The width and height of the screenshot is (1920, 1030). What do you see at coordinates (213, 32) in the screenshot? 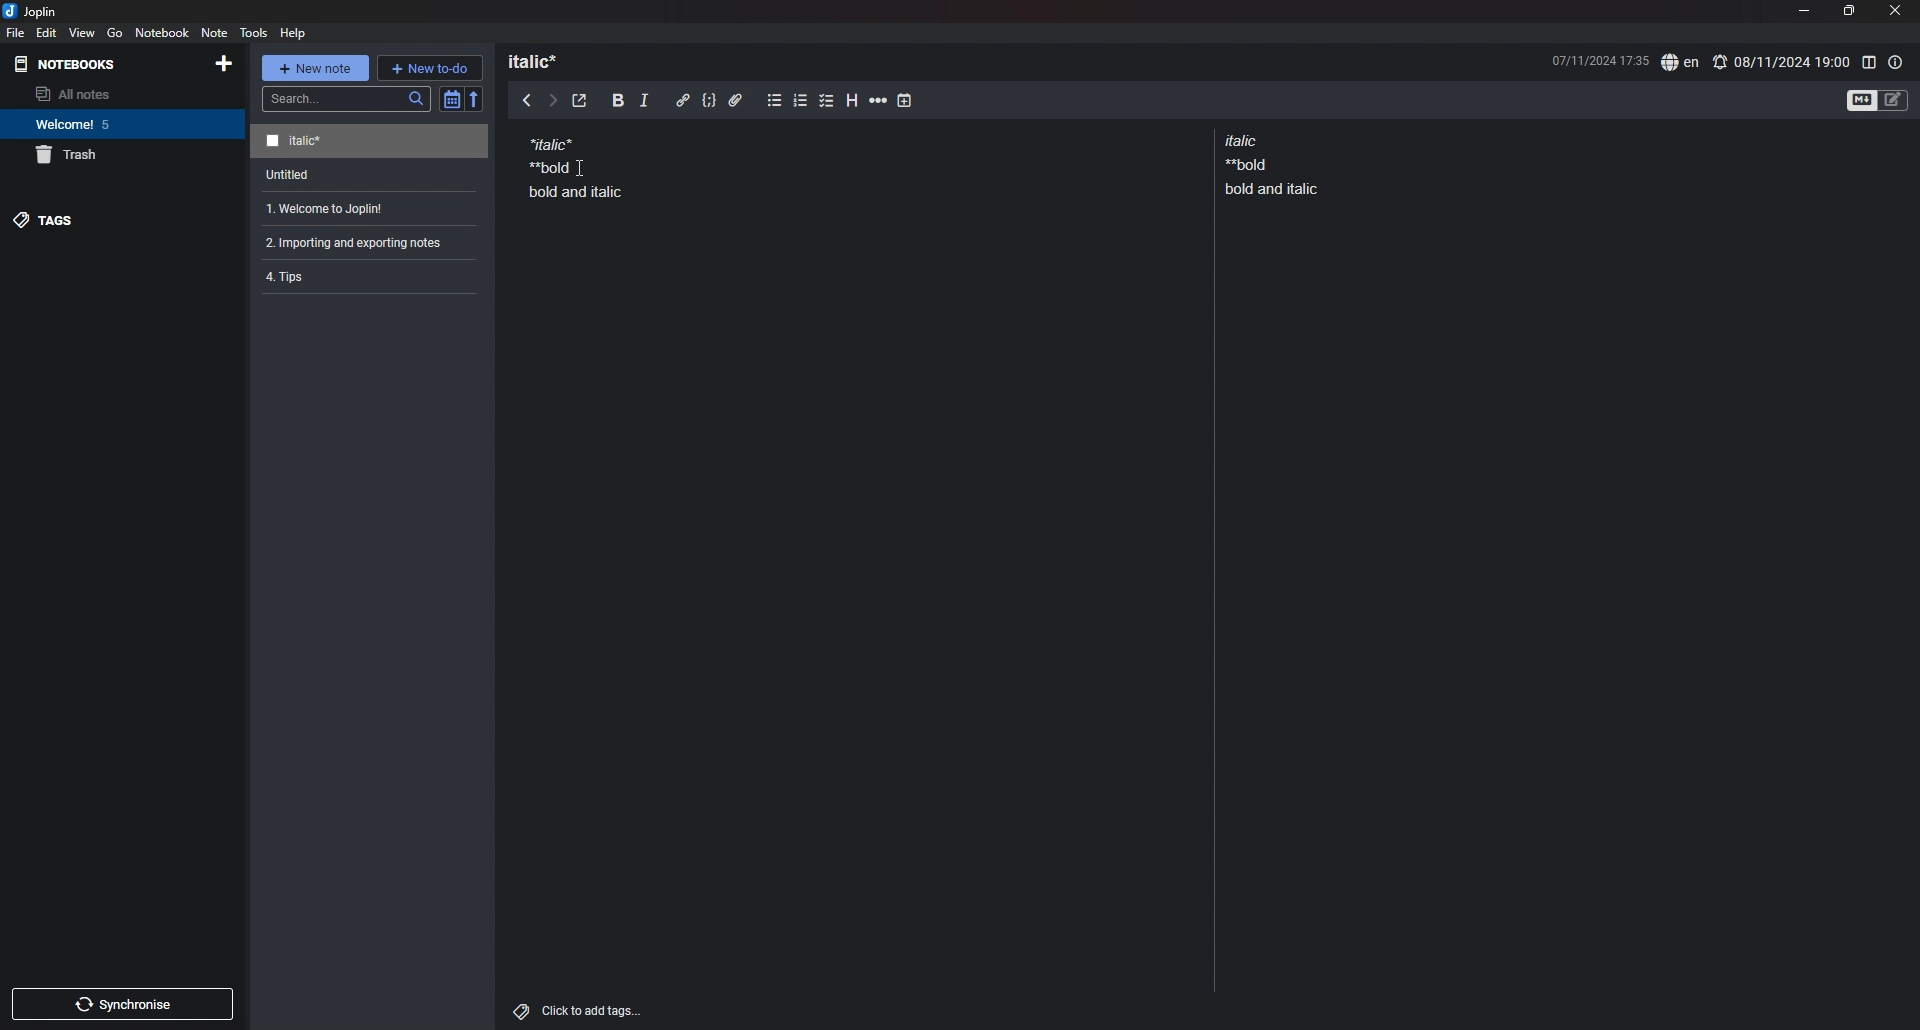
I see `note` at bounding box center [213, 32].